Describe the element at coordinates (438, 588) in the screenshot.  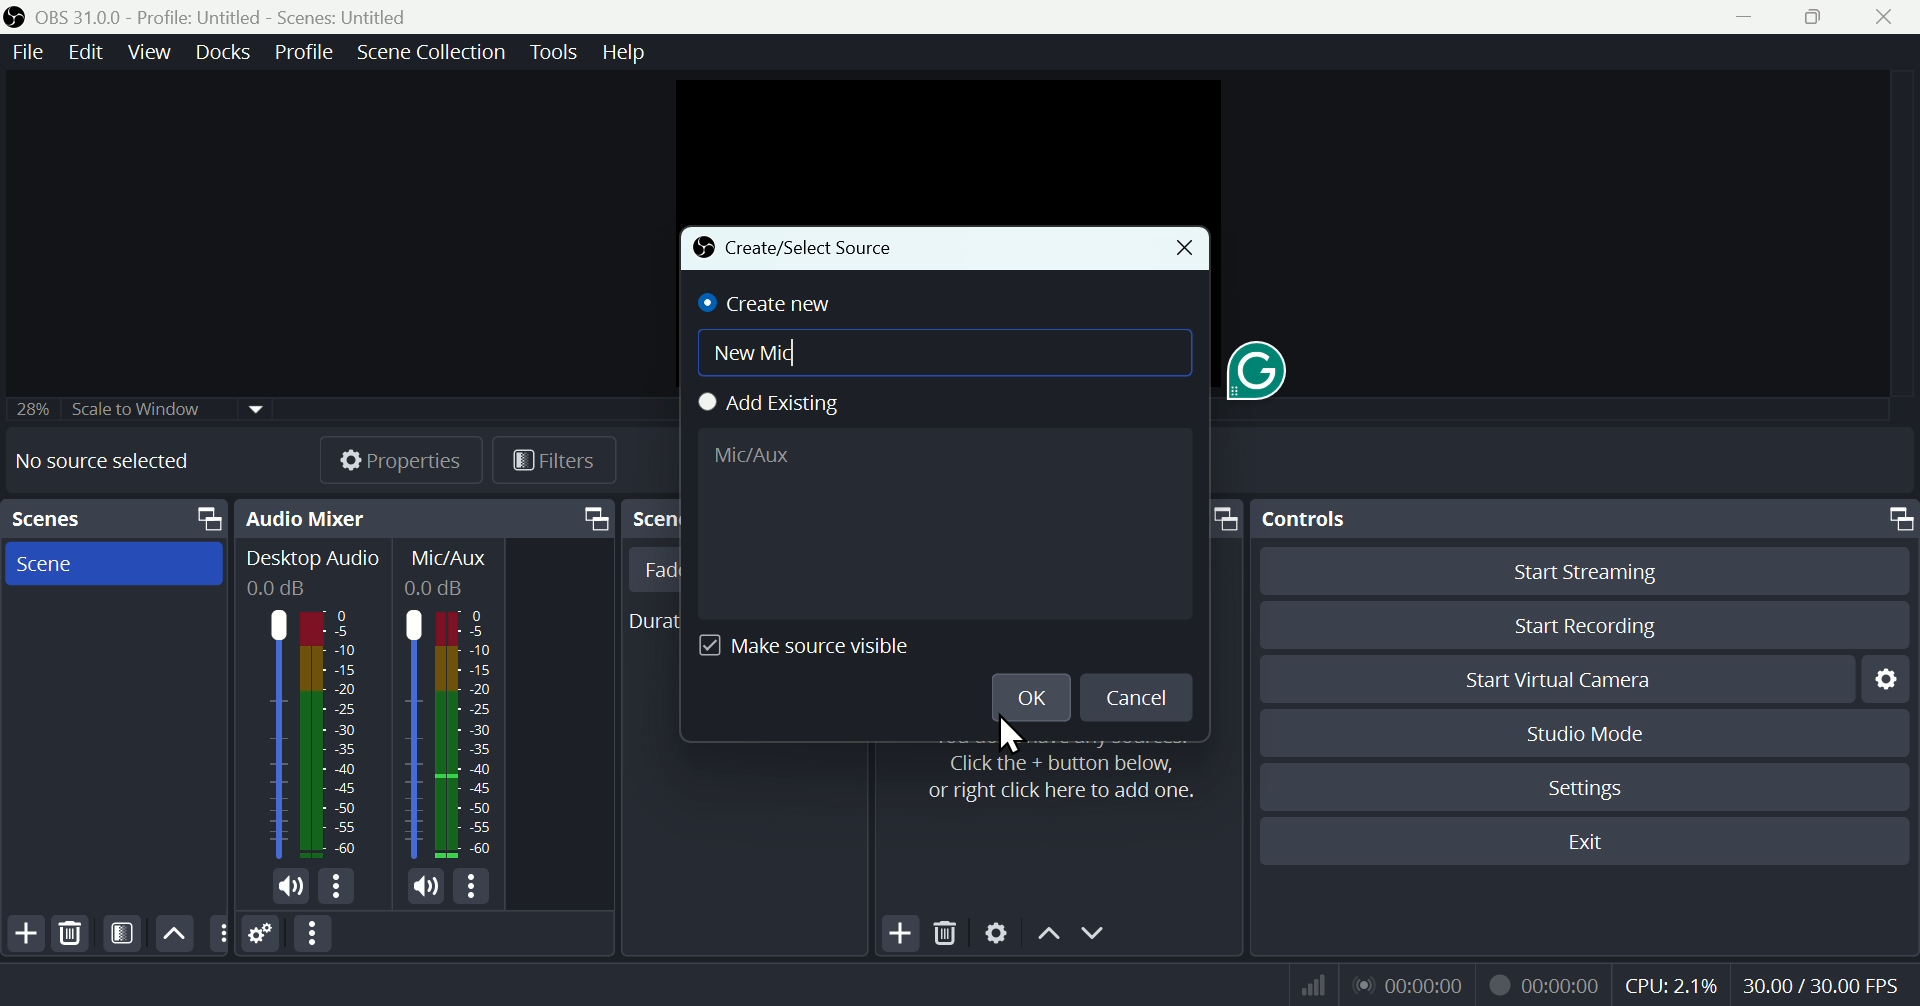
I see `0.0dB` at that location.